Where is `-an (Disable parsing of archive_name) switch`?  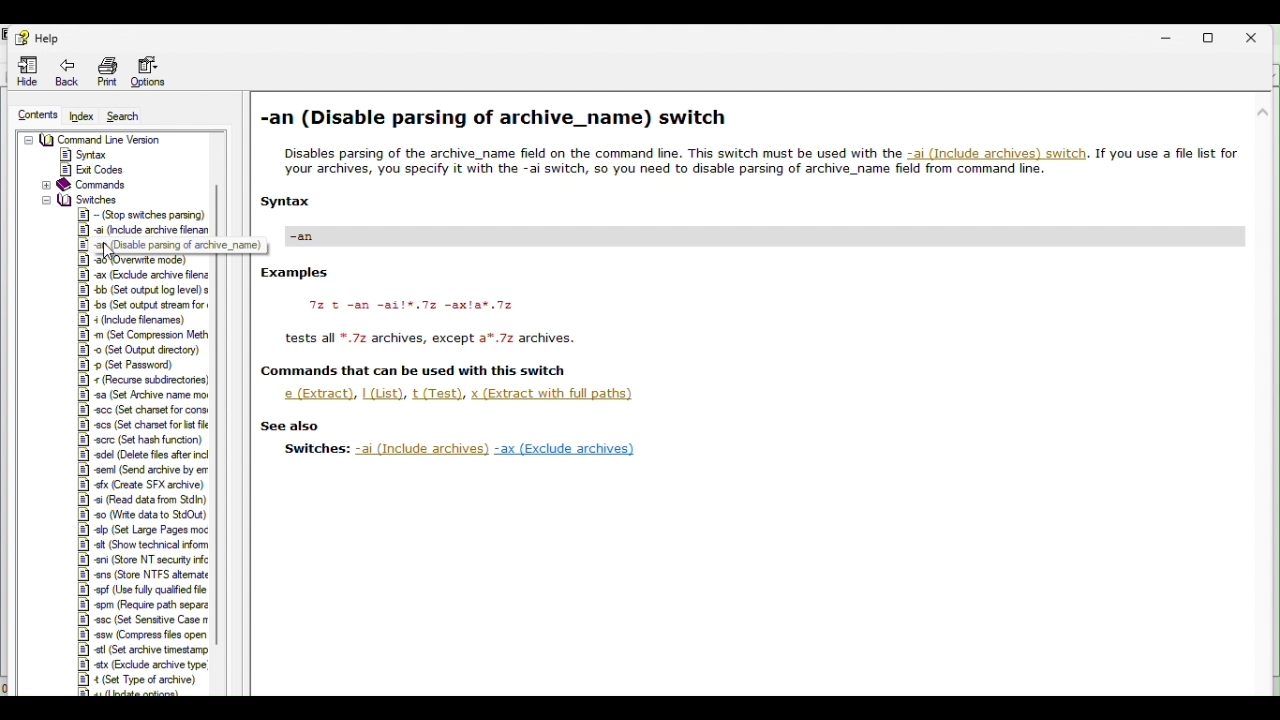
-an (Disable parsing of archive_name) switch is located at coordinates (499, 119).